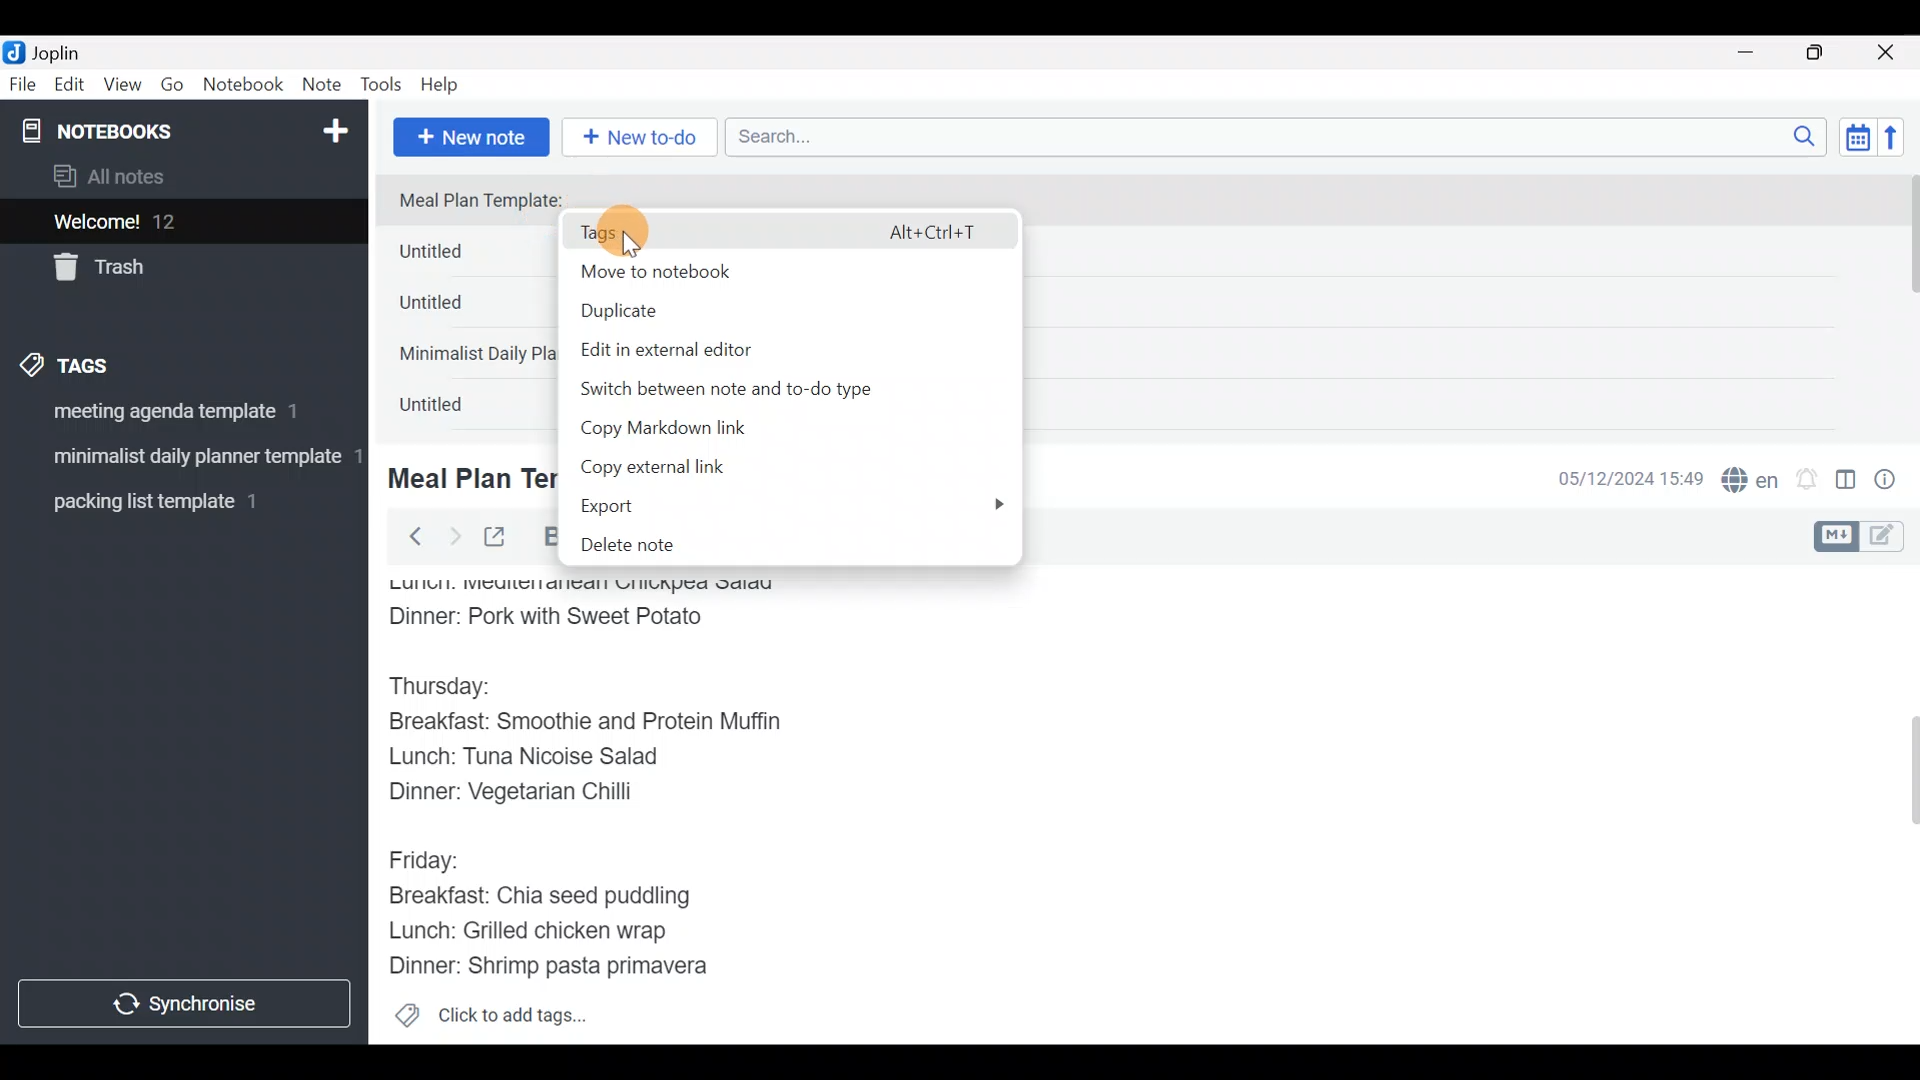 The image size is (1920, 1080). Describe the element at coordinates (713, 432) in the screenshot. I see `Copy markdown link` at that location.